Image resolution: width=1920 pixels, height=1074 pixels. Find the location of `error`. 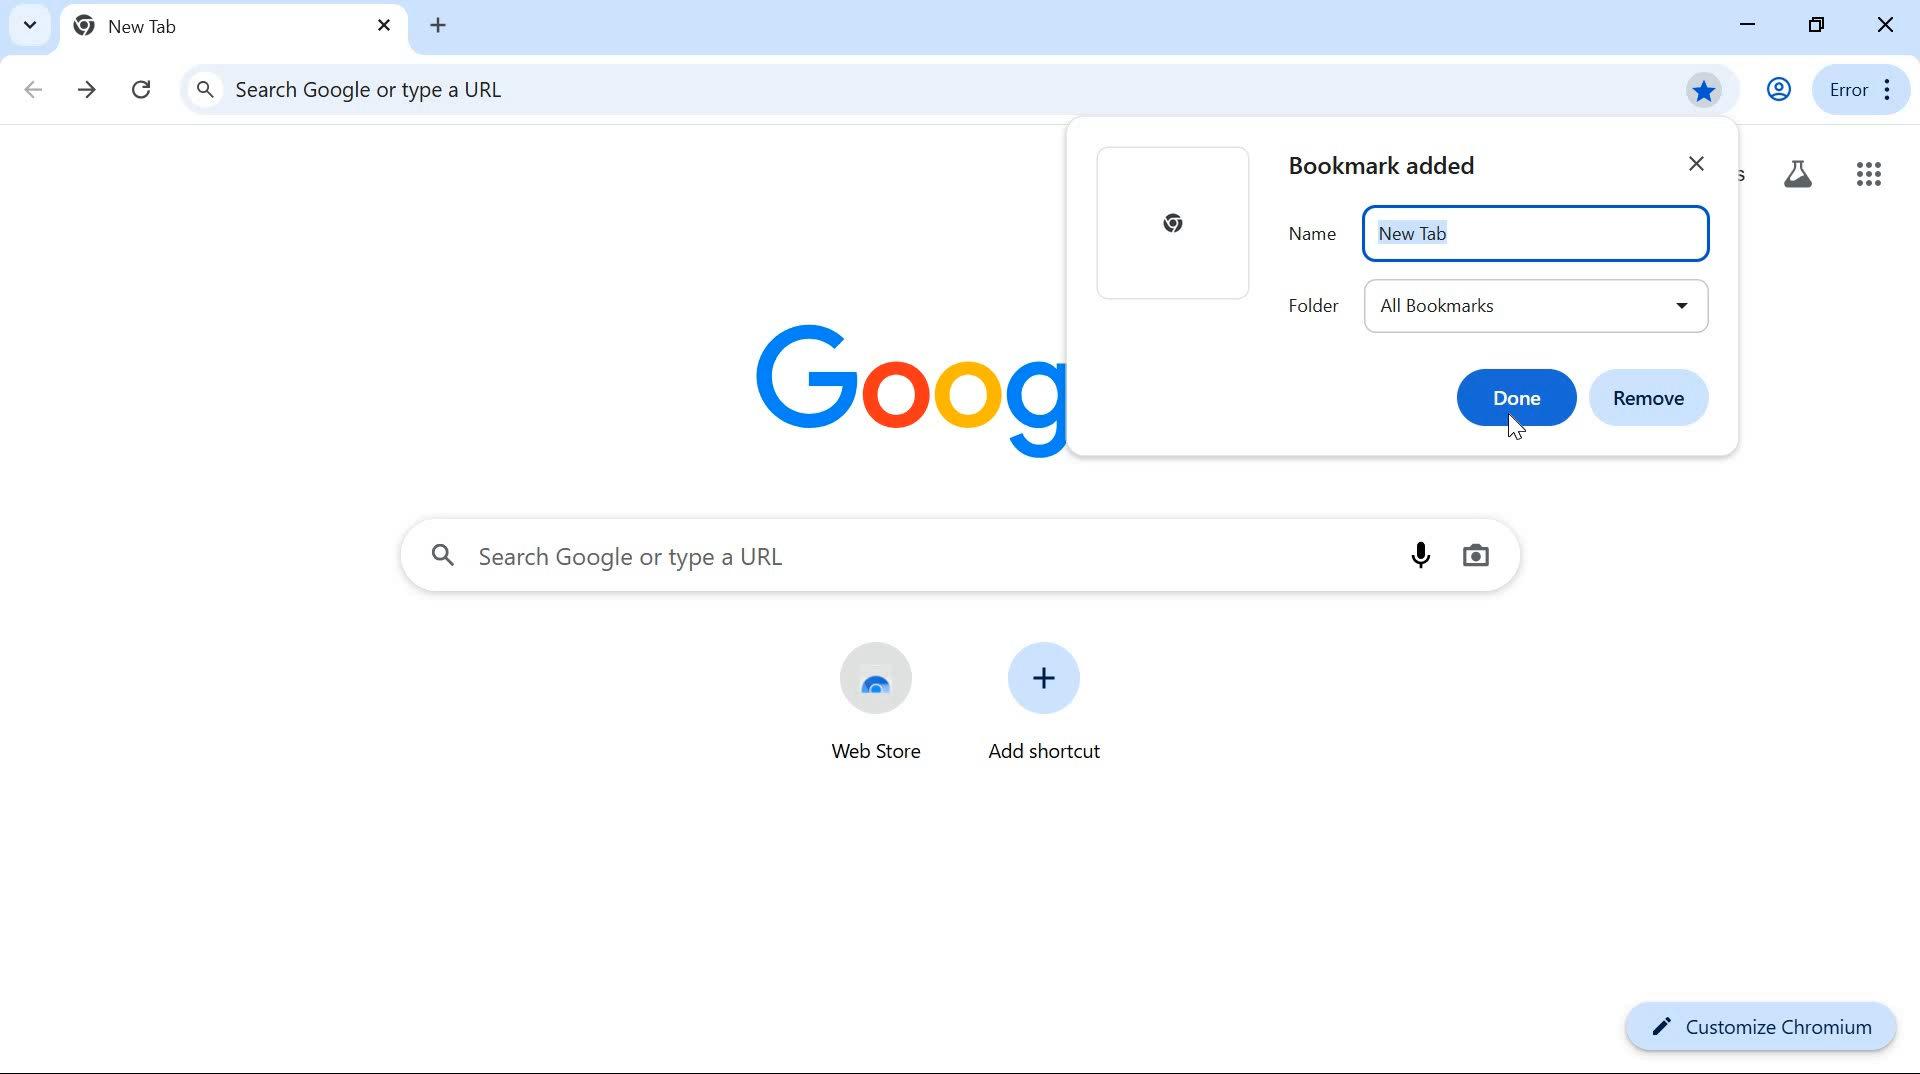

error is located at coordinates (1845, 88).